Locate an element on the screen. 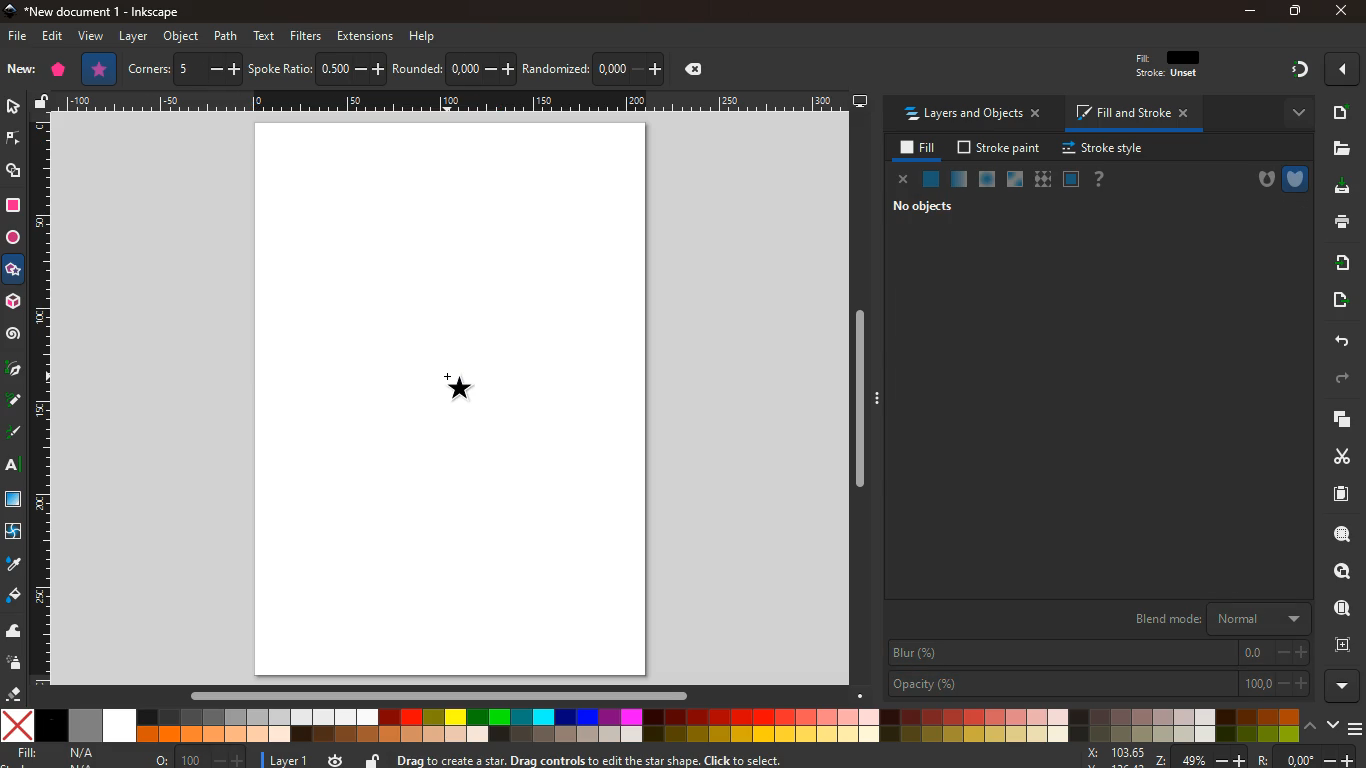  spoke ratio is located at coordinates (318, 68).